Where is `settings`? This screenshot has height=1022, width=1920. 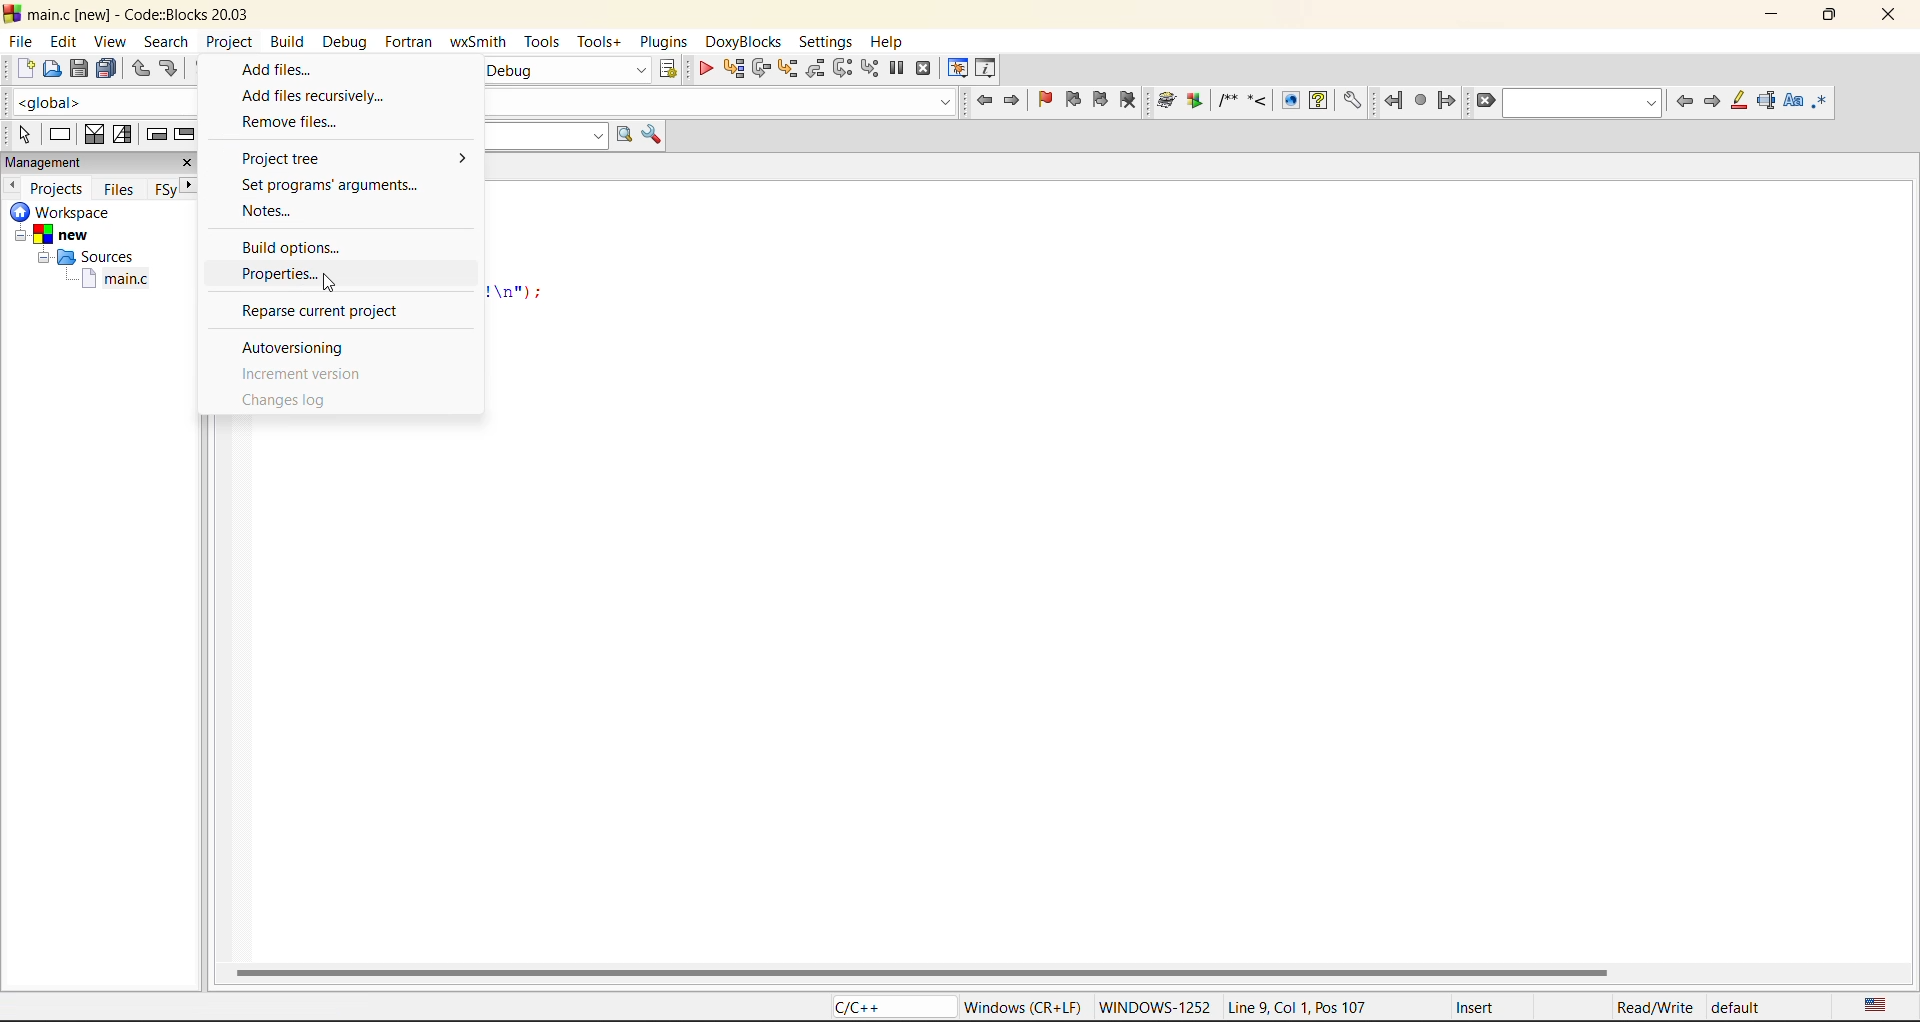
settings is located at coordinates (829, 43).